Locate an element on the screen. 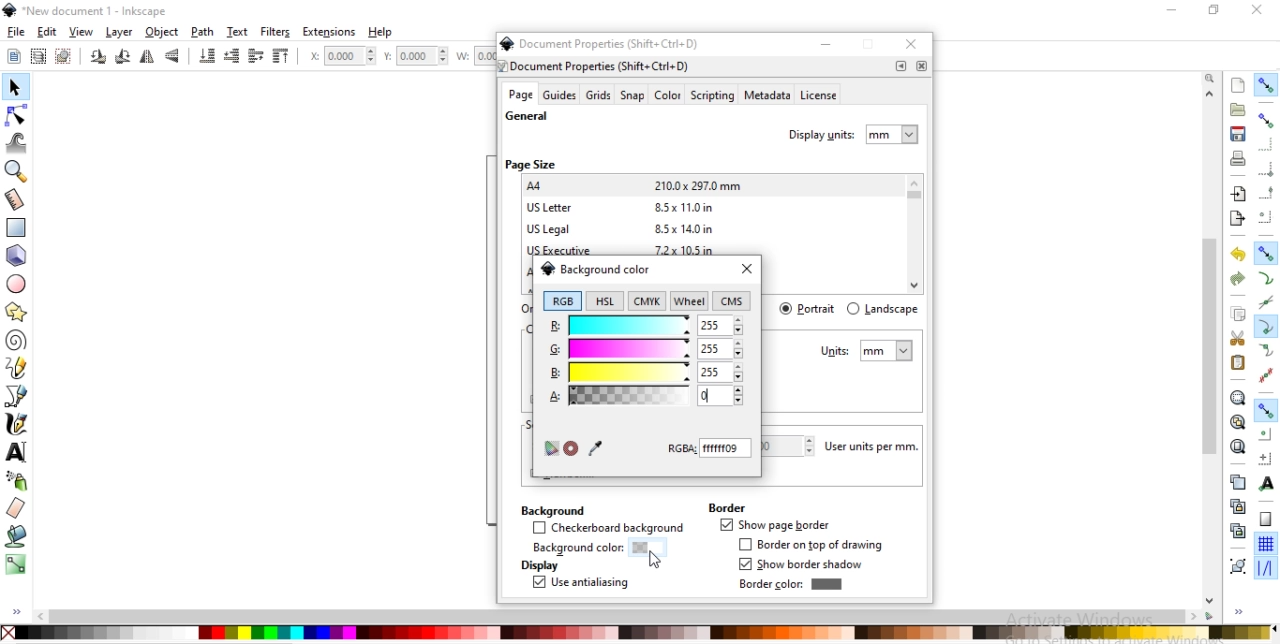  help is located at coordinates (382, 32).